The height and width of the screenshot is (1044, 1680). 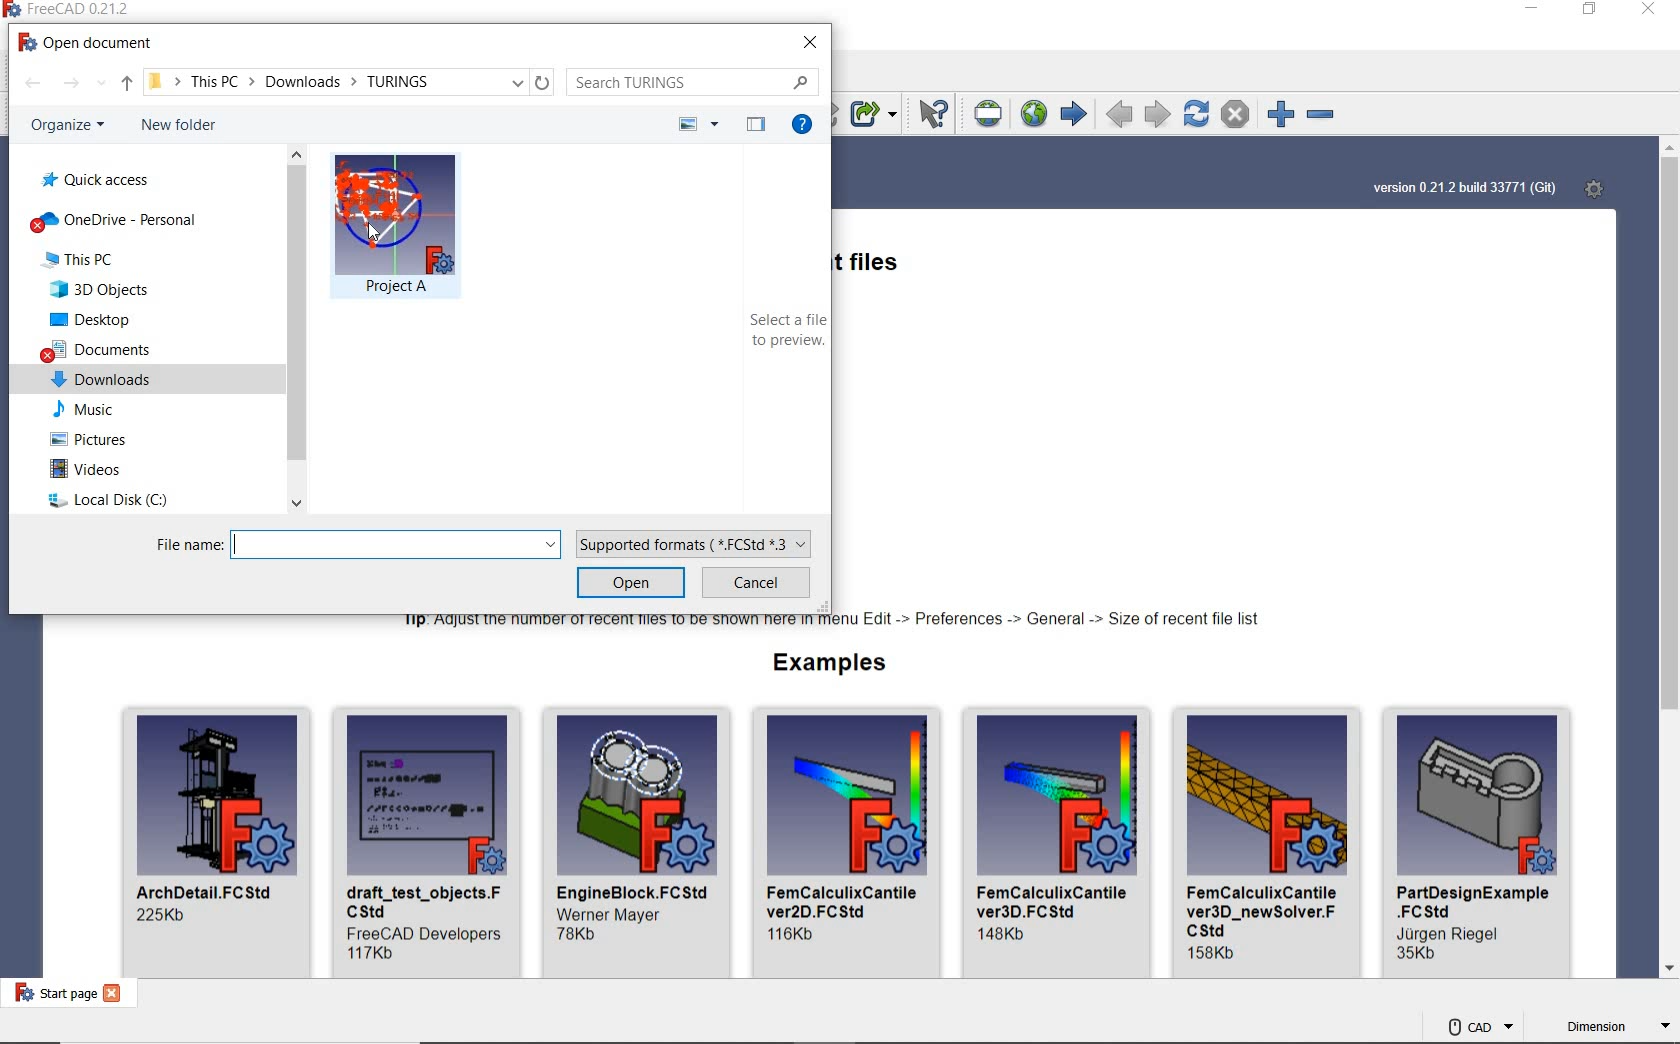 What do you see at coordinates (175, 128) in the screenshot?
I see `NEW FOLDER` at bounding box center [175, 128].